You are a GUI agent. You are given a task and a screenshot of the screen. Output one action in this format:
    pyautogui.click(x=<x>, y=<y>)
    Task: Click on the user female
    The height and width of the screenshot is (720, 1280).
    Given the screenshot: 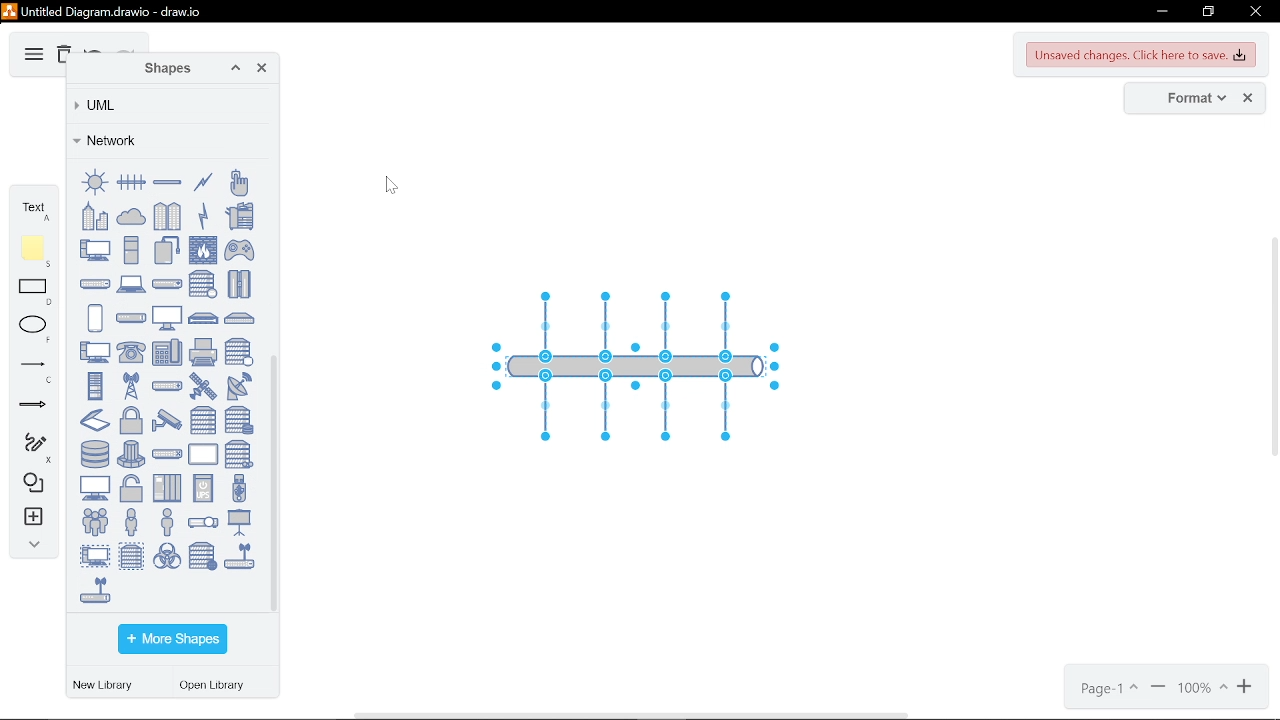 What is the action you would take?
    pyautogui.click(x=131, y=521)
    